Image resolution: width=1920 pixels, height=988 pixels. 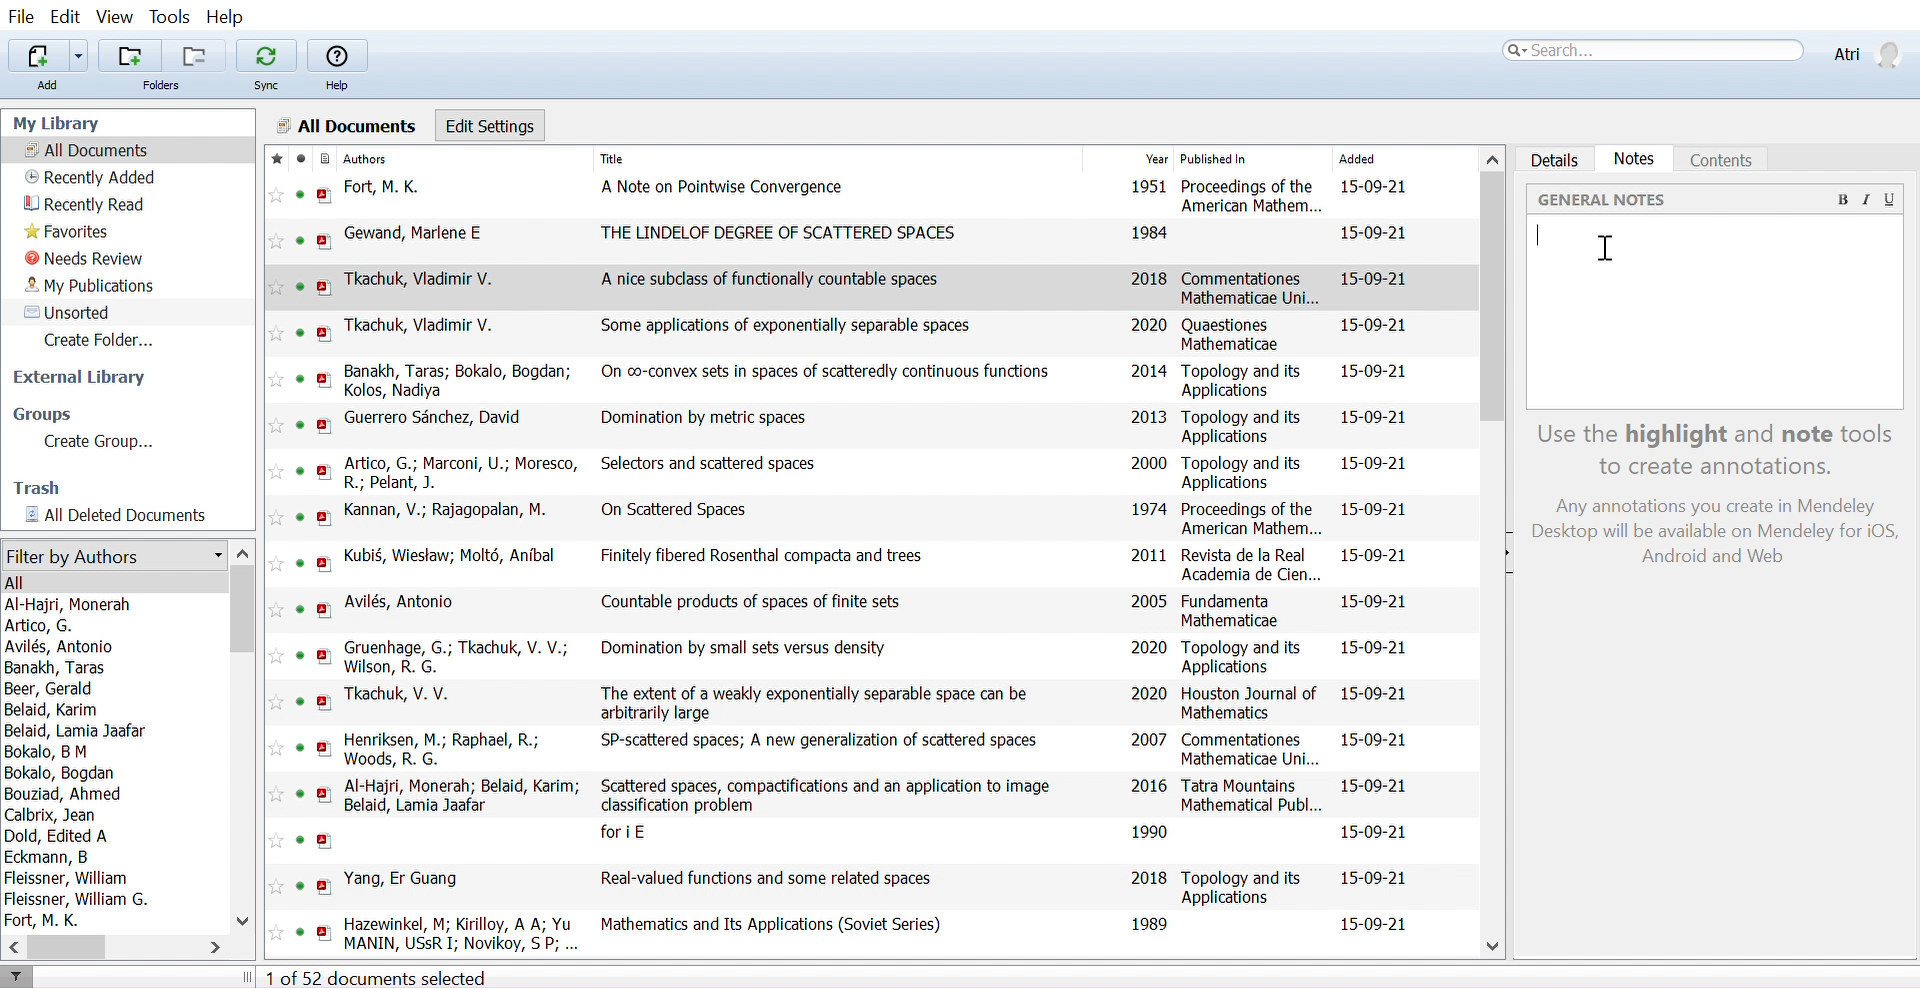 What do you see at coordinates (1373, 739) in the screenshot?
I see `15-09-21` at bounding box center [1373, 739].